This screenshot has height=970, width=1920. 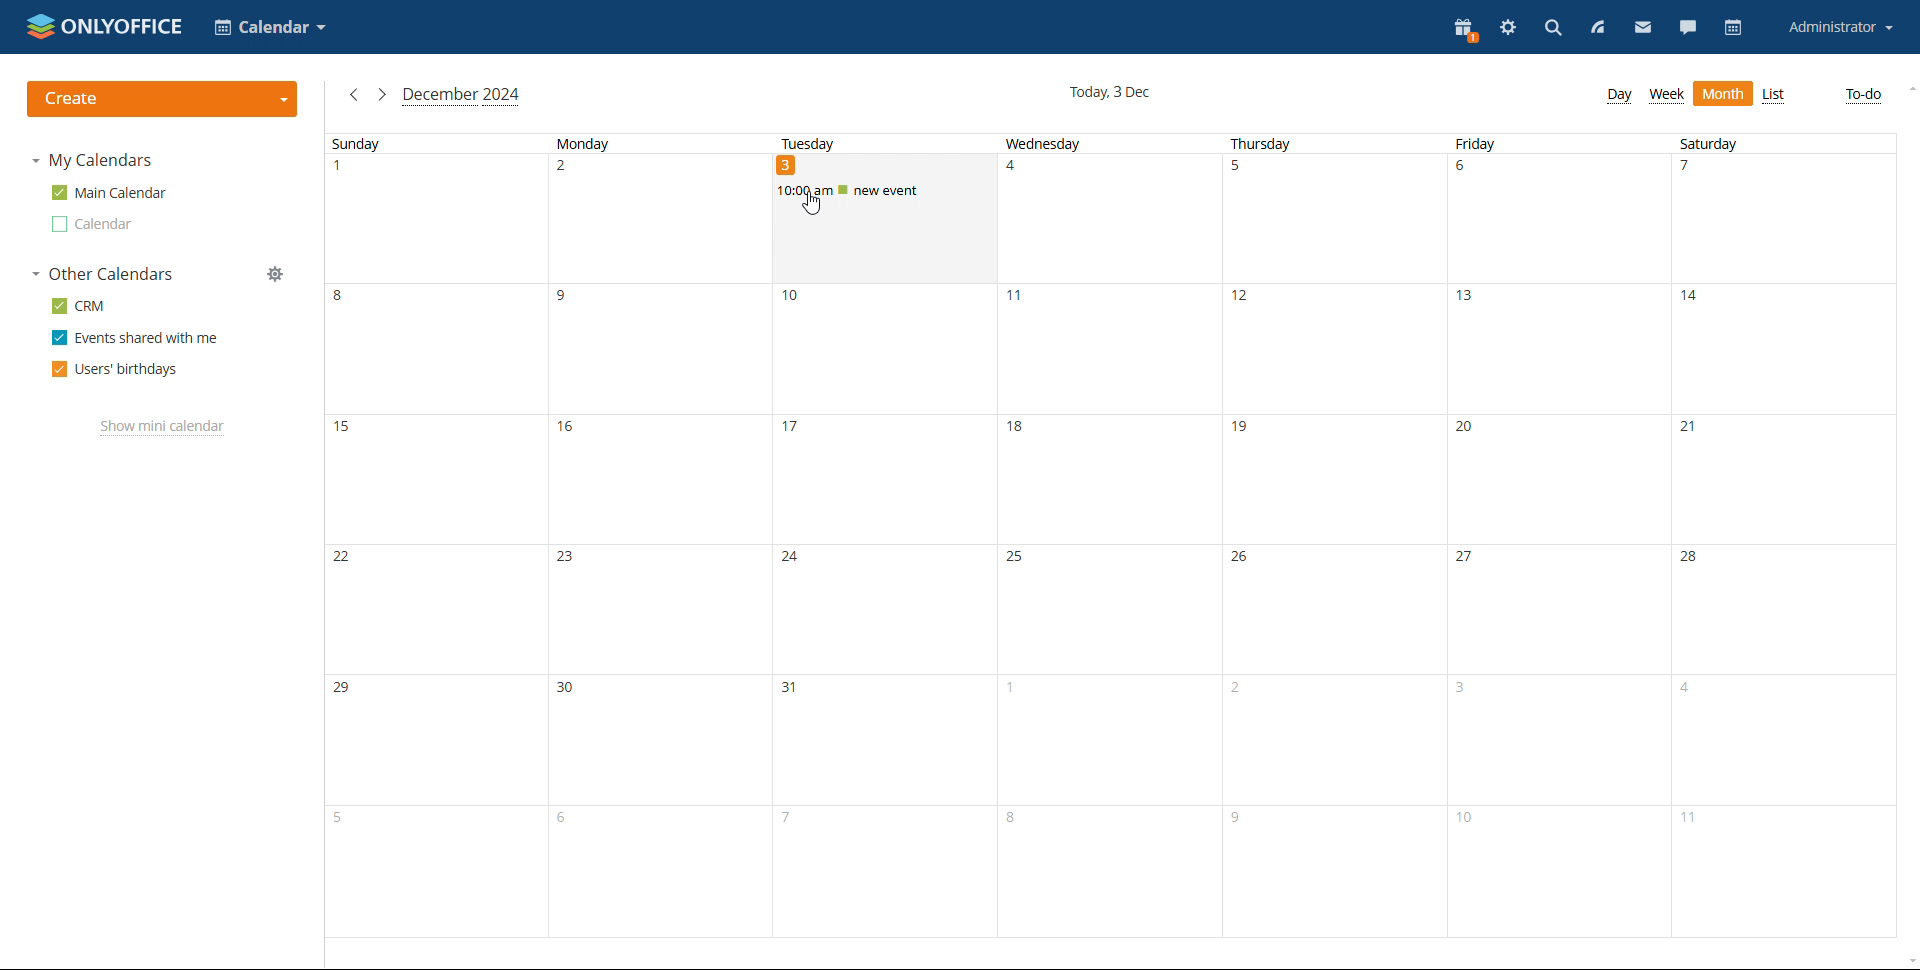 I want to click on Friday, so click(x=1552, y=143).